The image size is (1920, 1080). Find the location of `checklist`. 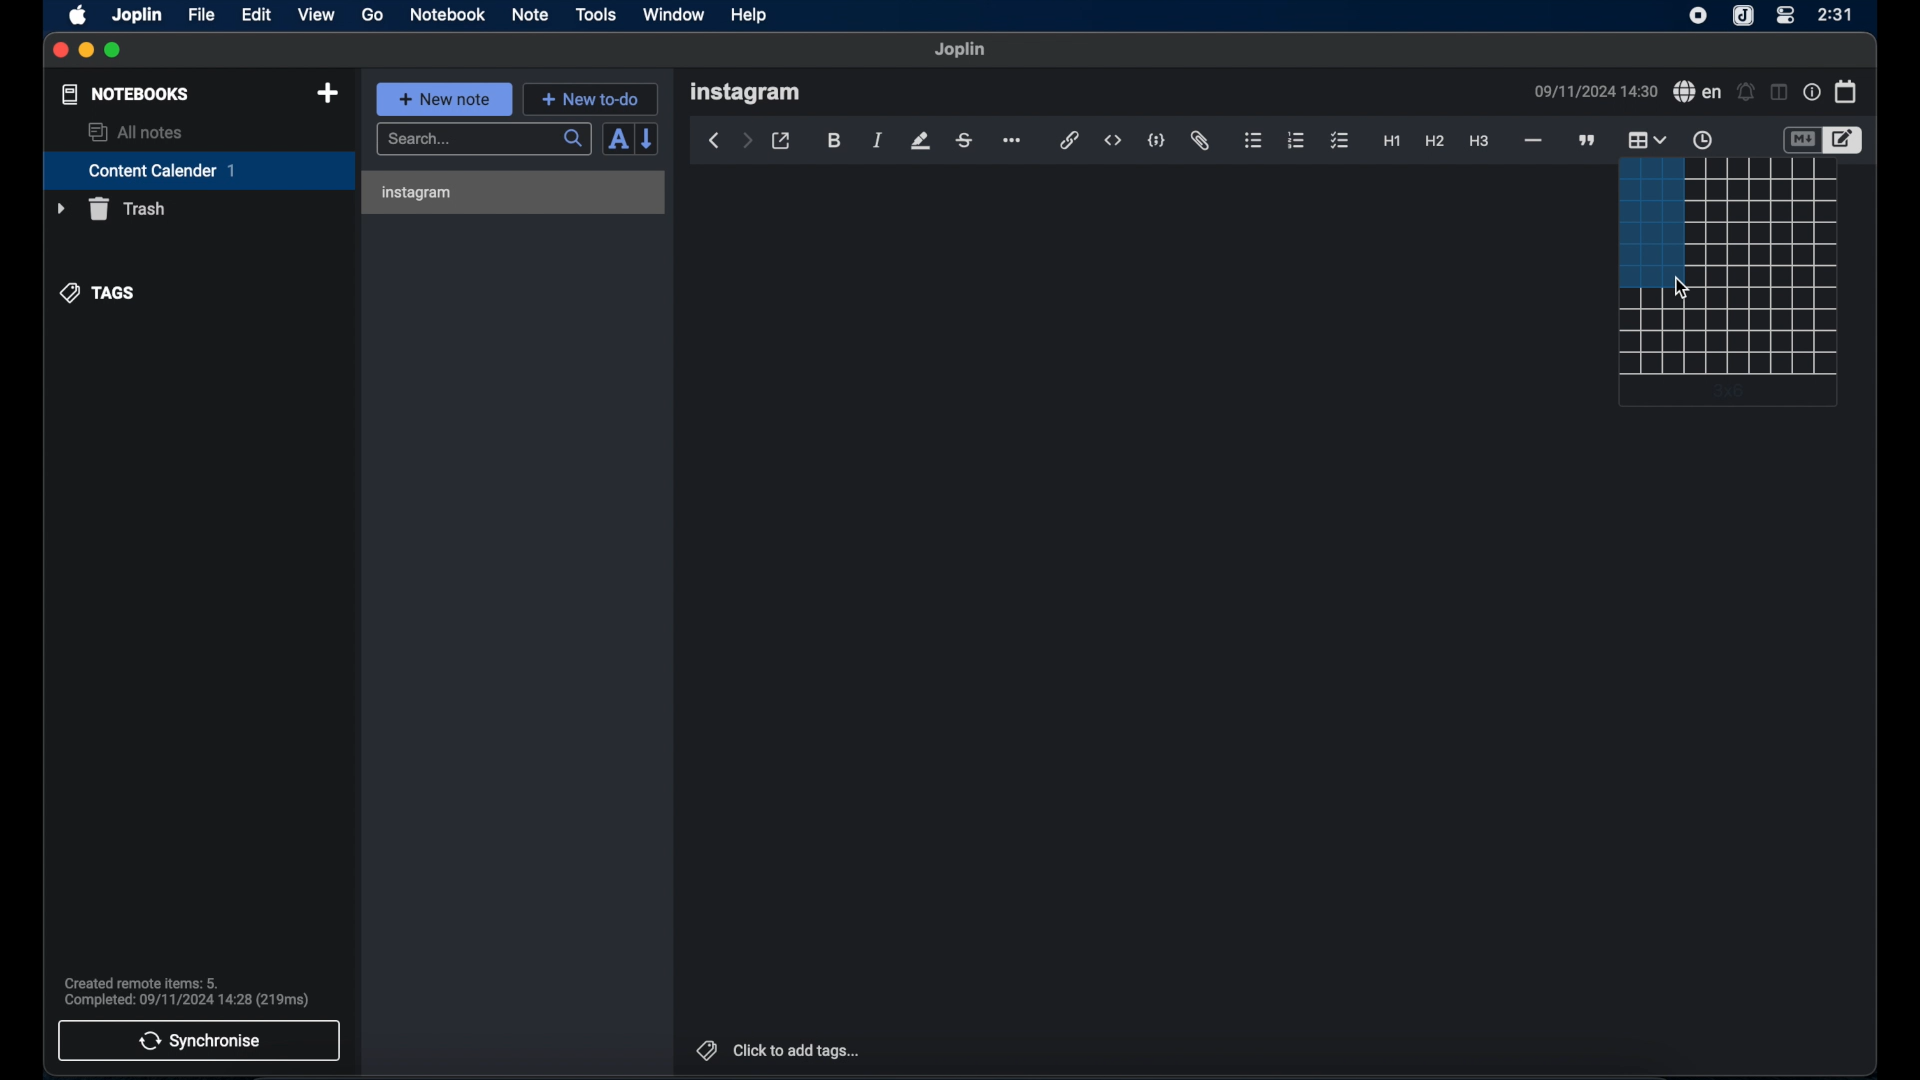

checklist is located at coordinates (1341, 142).